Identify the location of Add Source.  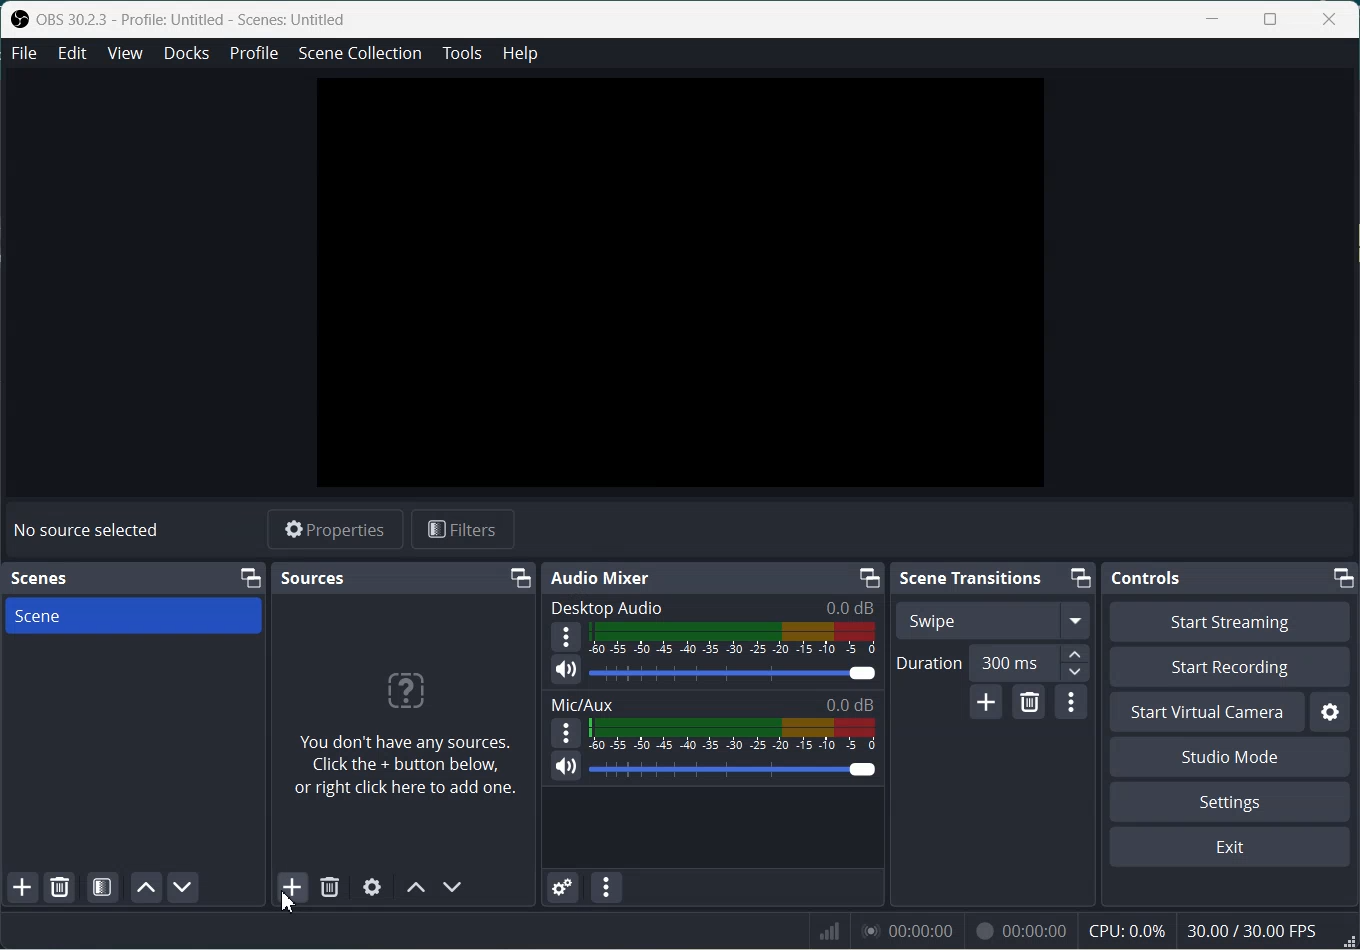
(293, 887).